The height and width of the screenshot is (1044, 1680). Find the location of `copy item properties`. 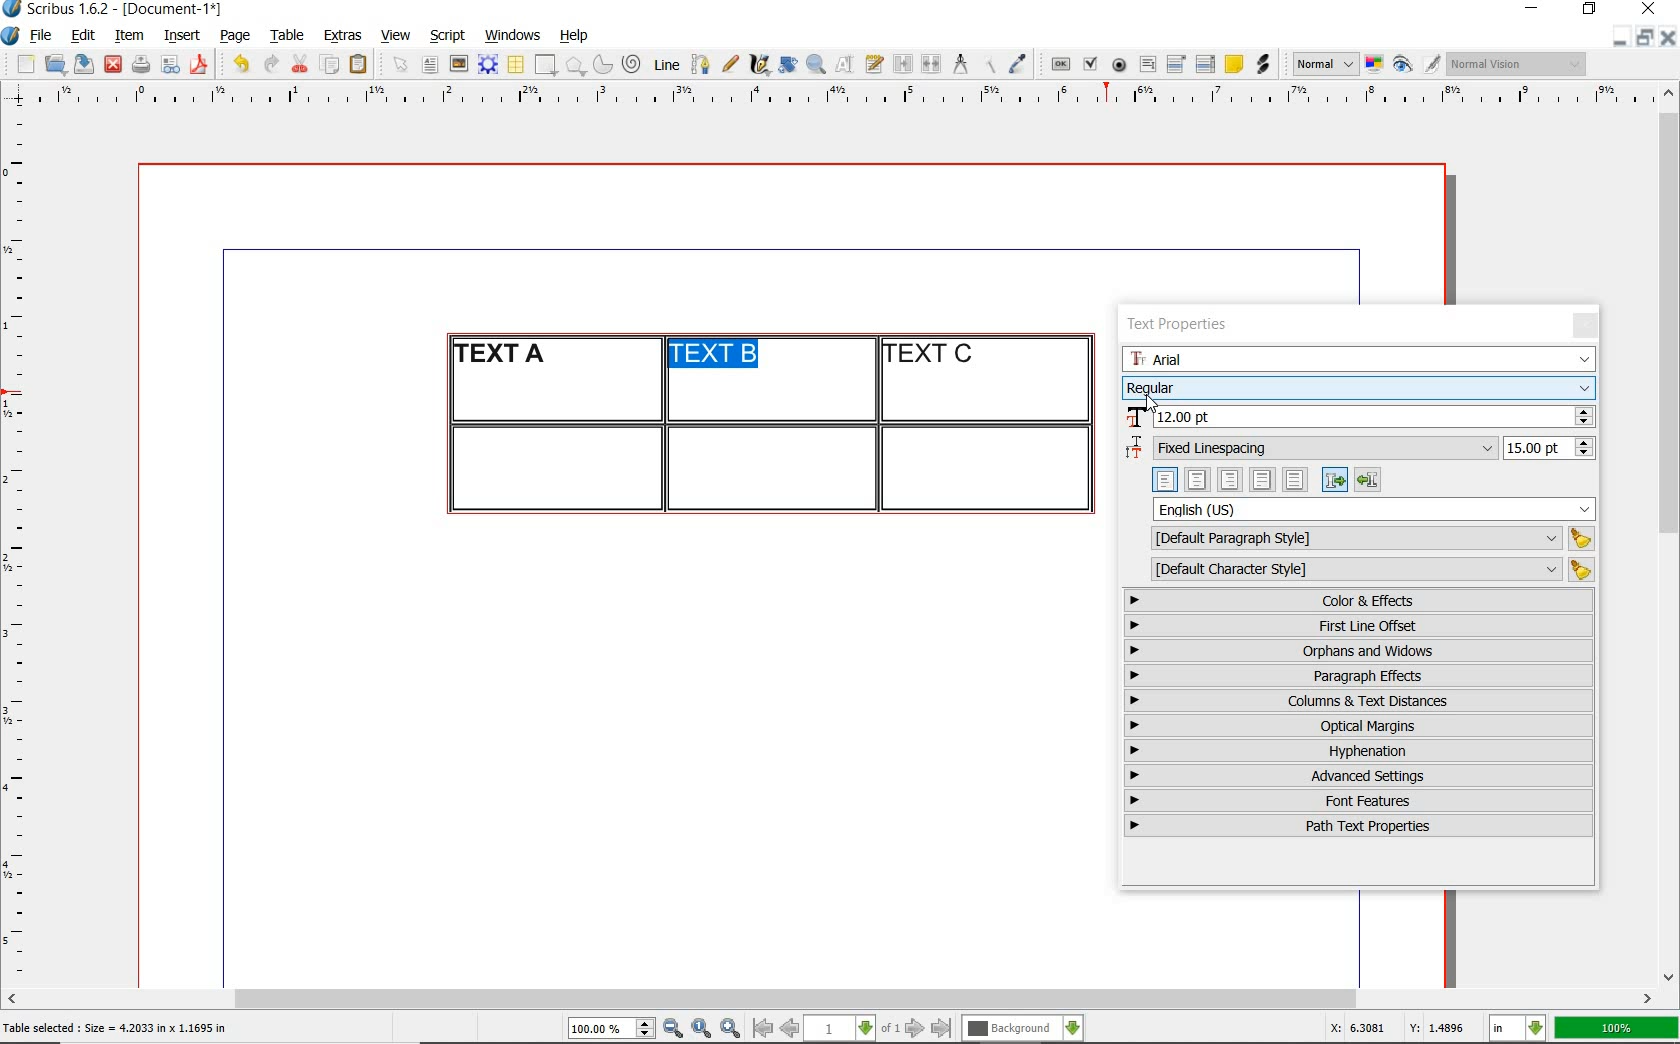

copy item properties is located at coordinates (988, 64).